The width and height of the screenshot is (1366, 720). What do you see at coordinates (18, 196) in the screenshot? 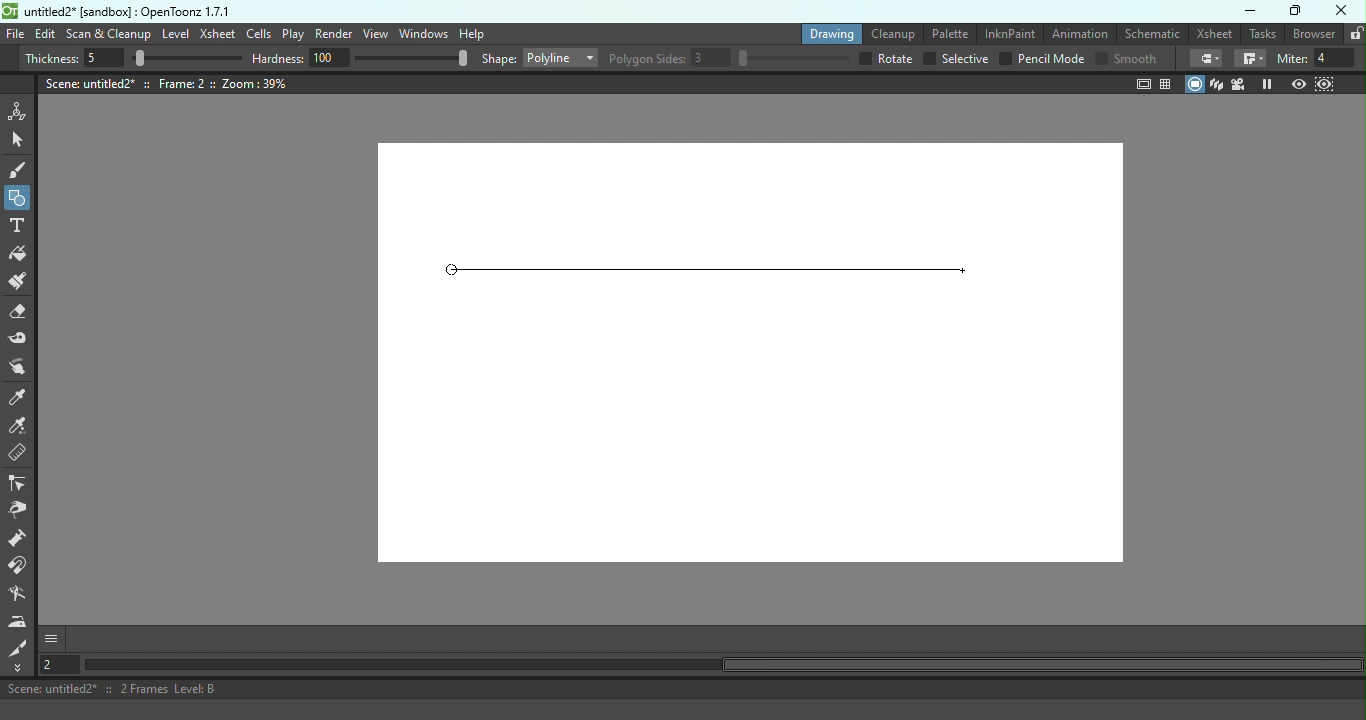
I see `` at bounding box center [18, 196].